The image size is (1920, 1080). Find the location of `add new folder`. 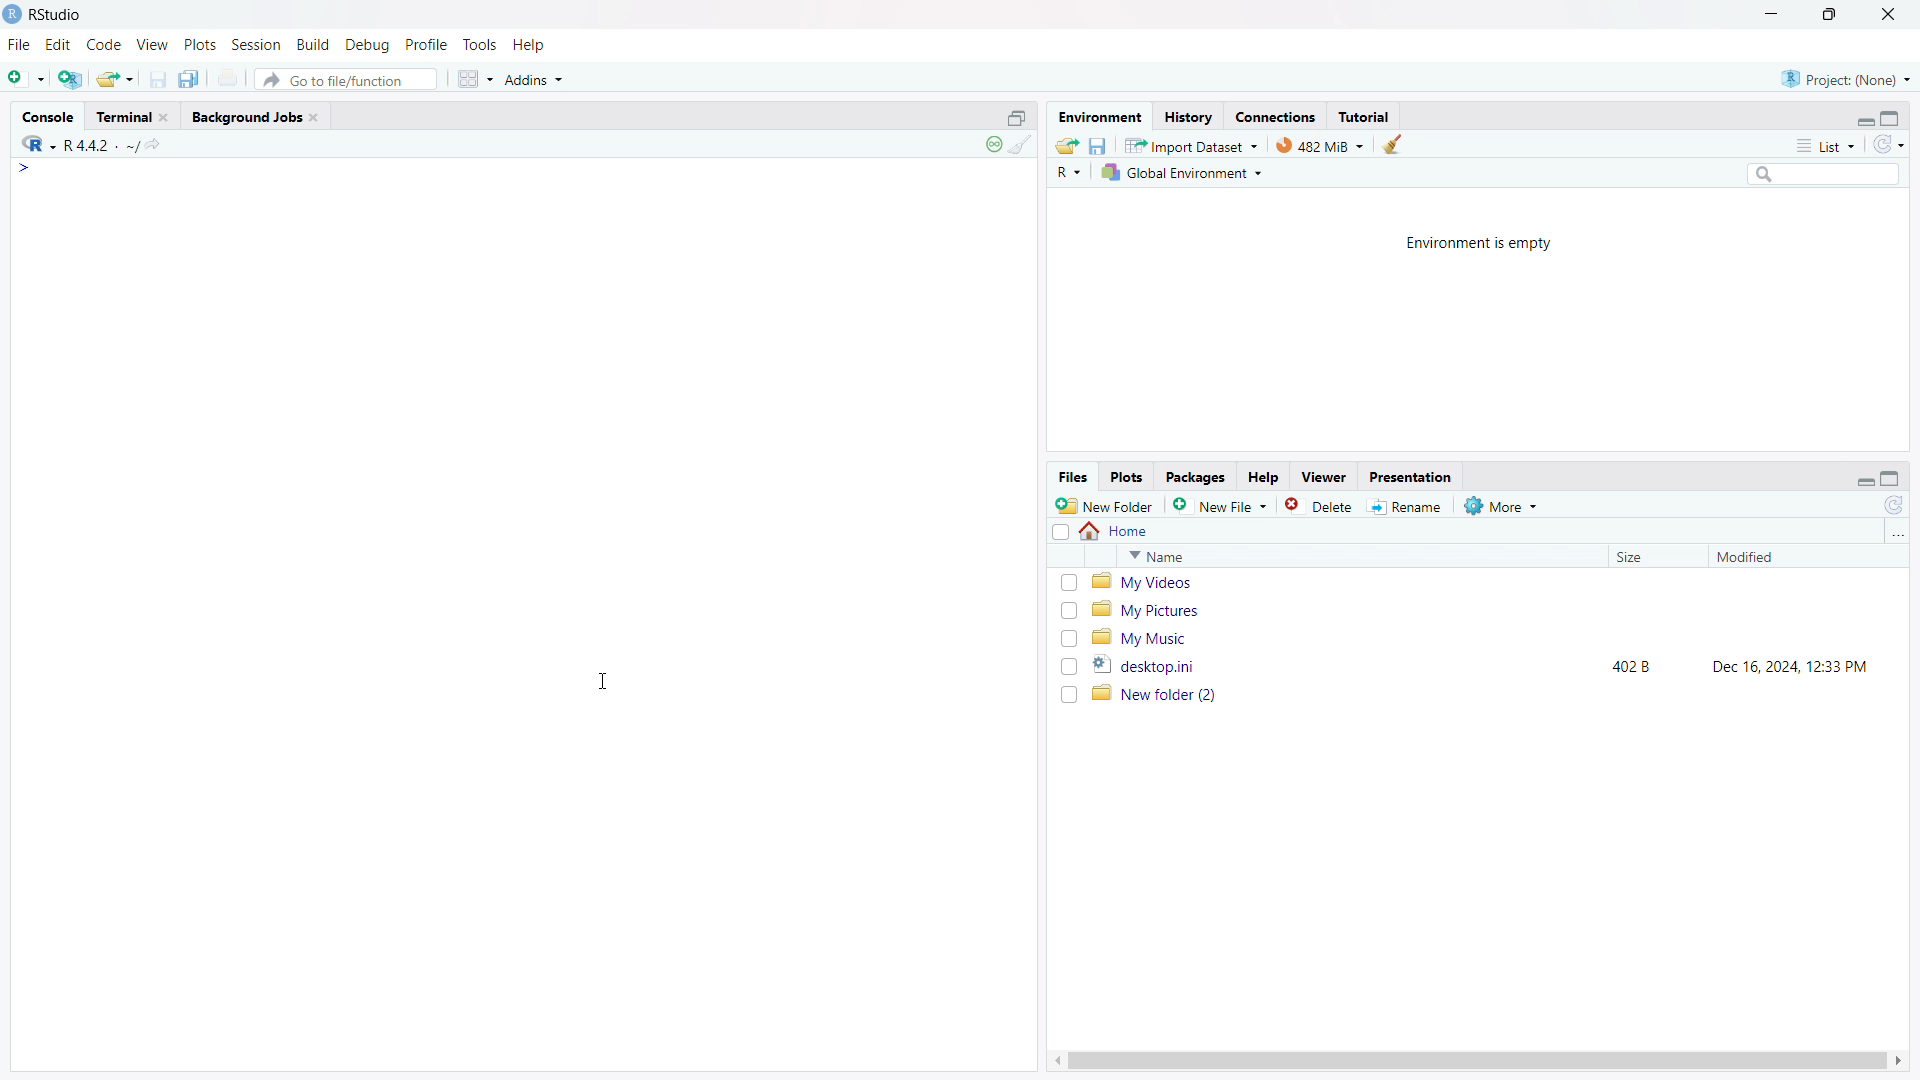

add new folder is located at coordinates (1105, 505).